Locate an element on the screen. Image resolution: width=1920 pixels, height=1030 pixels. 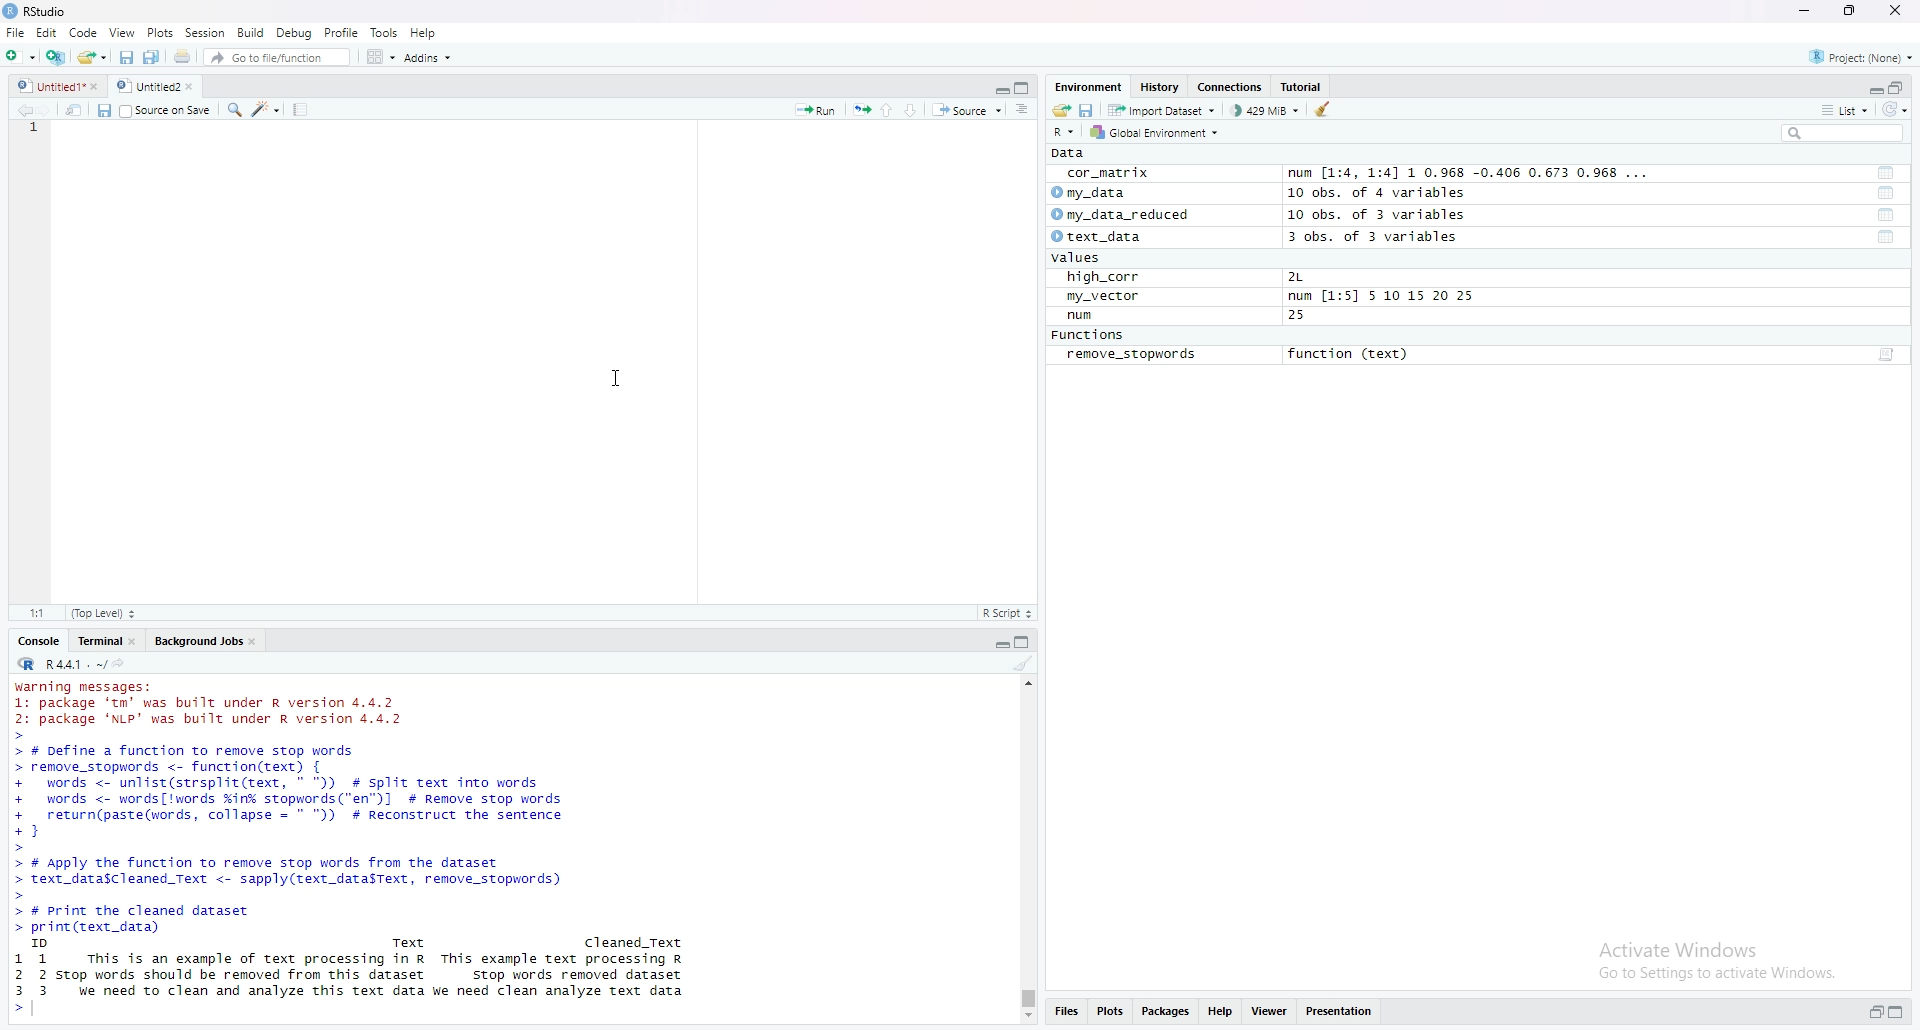
1 1 This is an example of text processing in R This example text processing R
2 2 stop words should be removed from this dataset Stop words removed dataset
3 3 we need to clean and analyze this text data We need clean analyze text data is located at coordinates (358, 984).